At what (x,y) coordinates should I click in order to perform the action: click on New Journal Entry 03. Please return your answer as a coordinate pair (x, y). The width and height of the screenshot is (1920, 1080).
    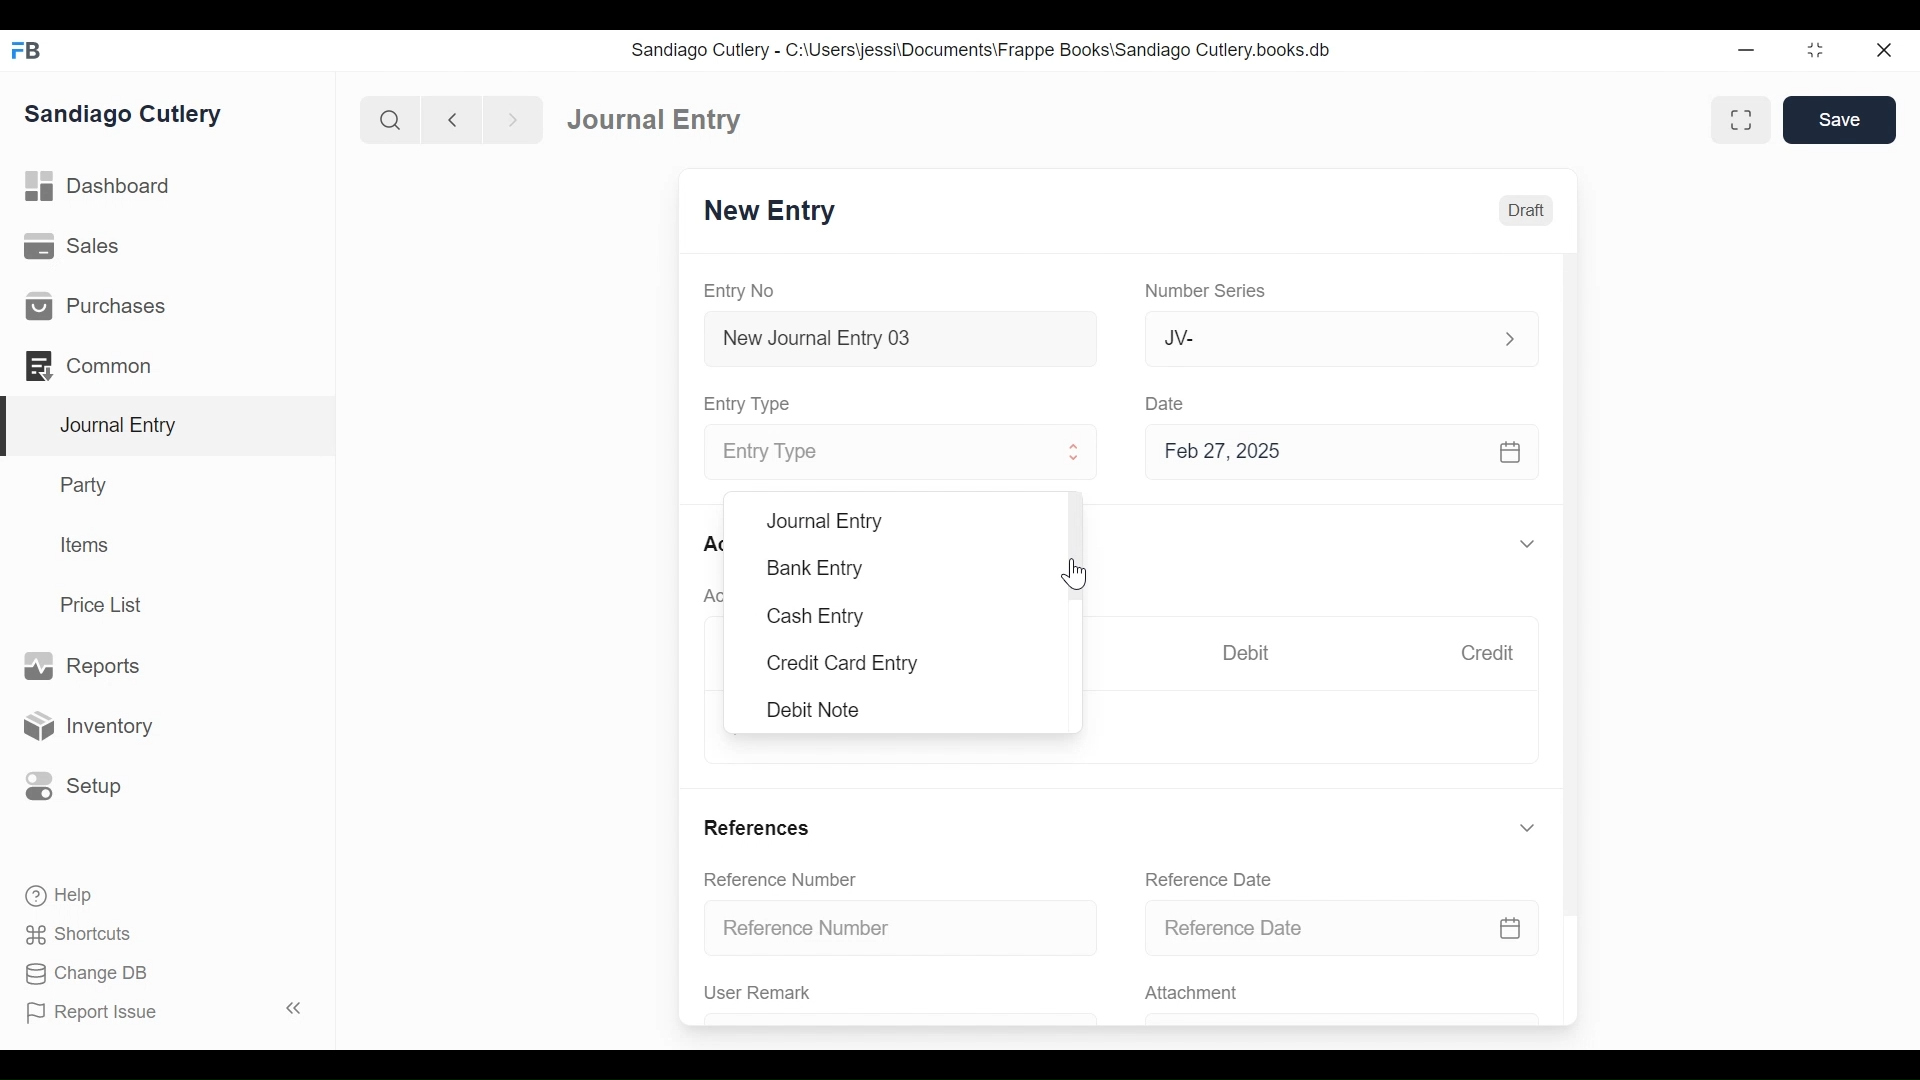
    Looking at the image, I should click on (895, 339).